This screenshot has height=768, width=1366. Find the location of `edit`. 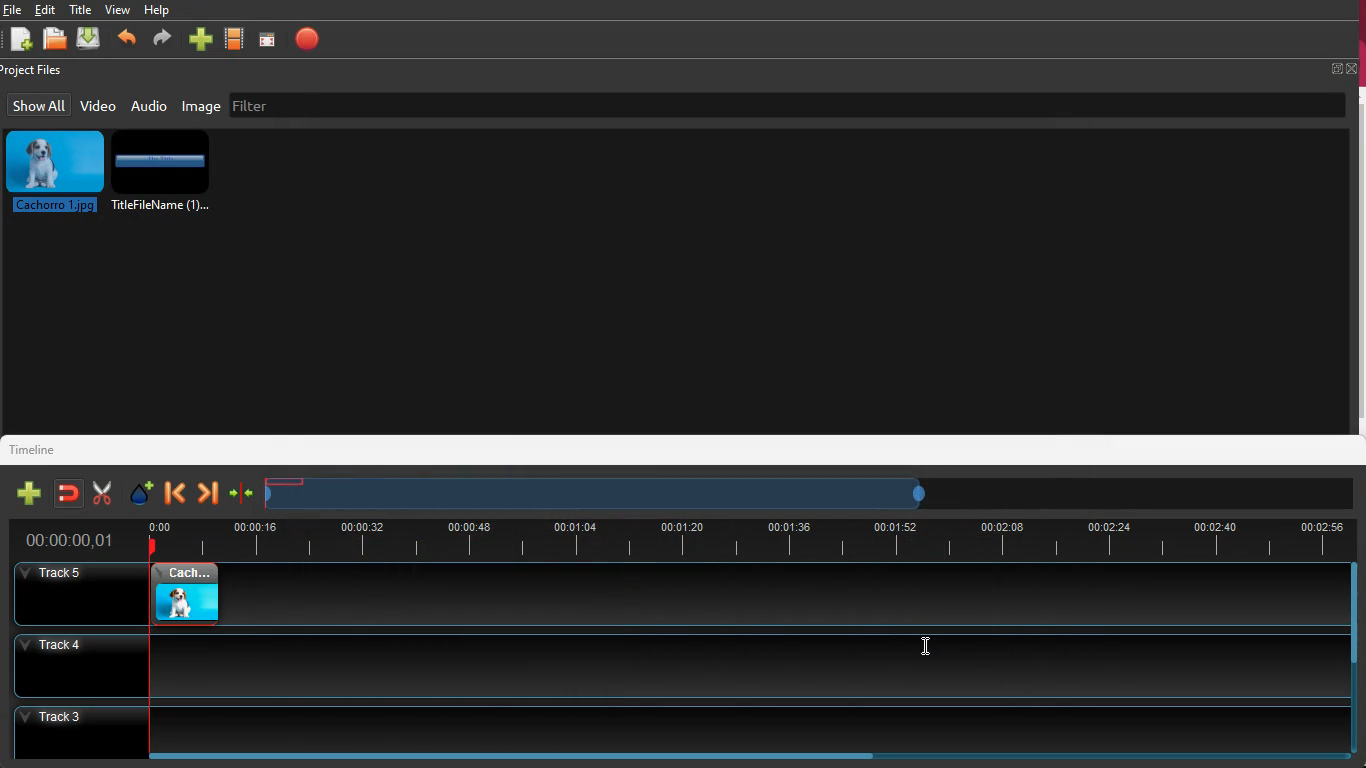

edit is located at coordinates (49, 10).